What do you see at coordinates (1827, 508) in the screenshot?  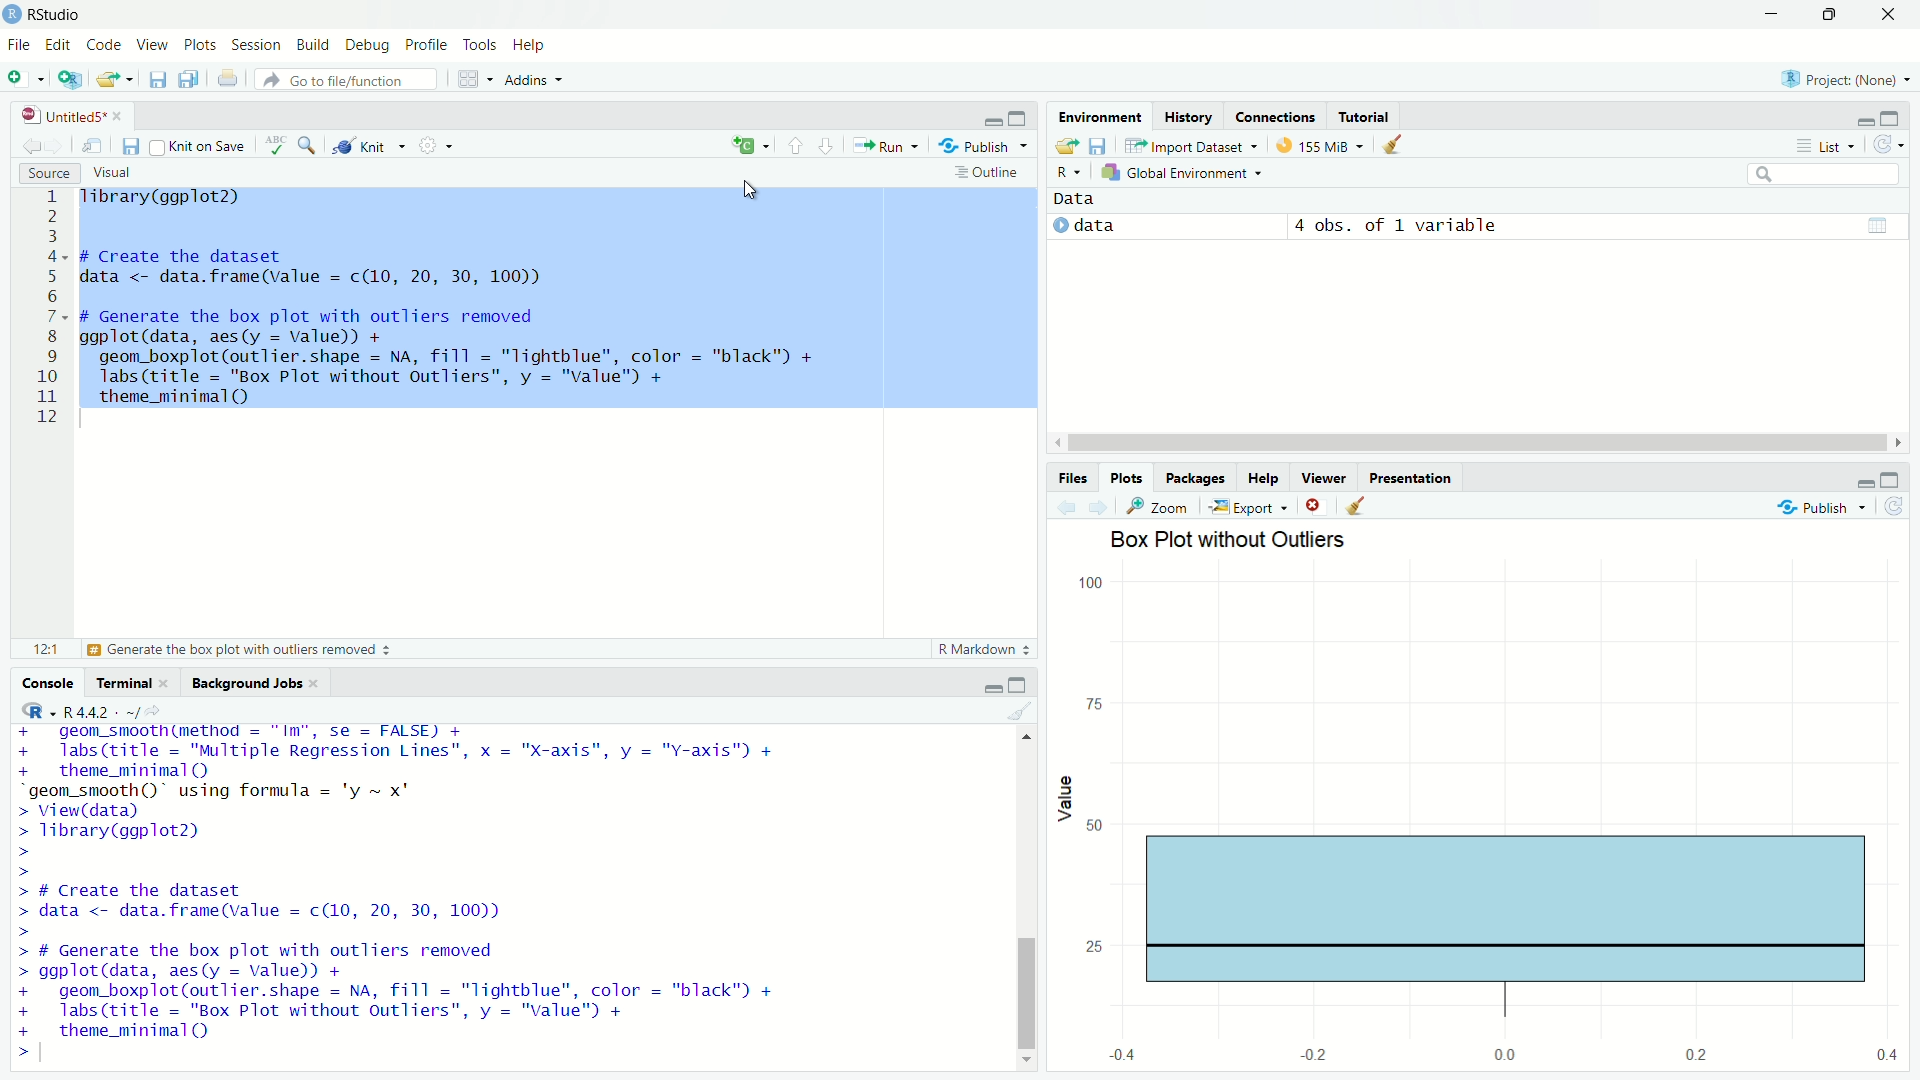 I see `Publish ~` at bounding box center [1827, 508].